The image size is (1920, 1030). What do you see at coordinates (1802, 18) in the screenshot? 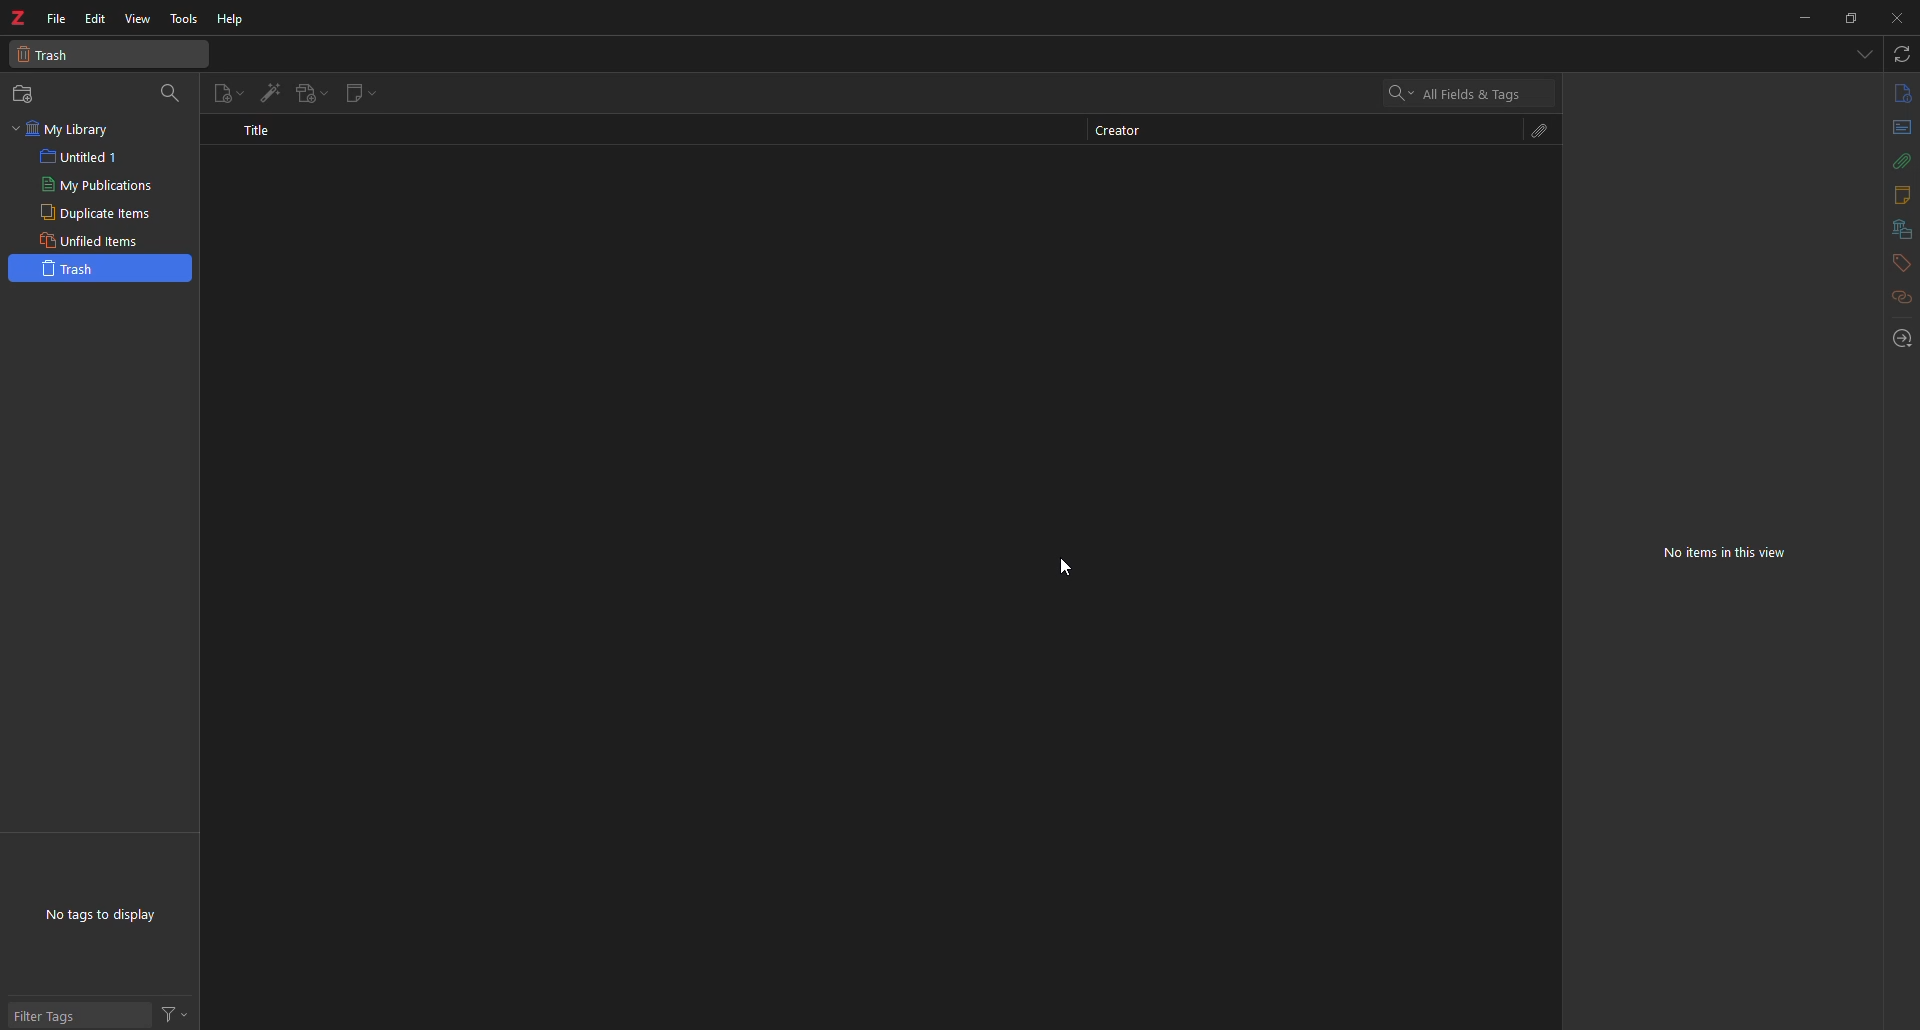
I see `minimize` at bounding box center [1802, 18].